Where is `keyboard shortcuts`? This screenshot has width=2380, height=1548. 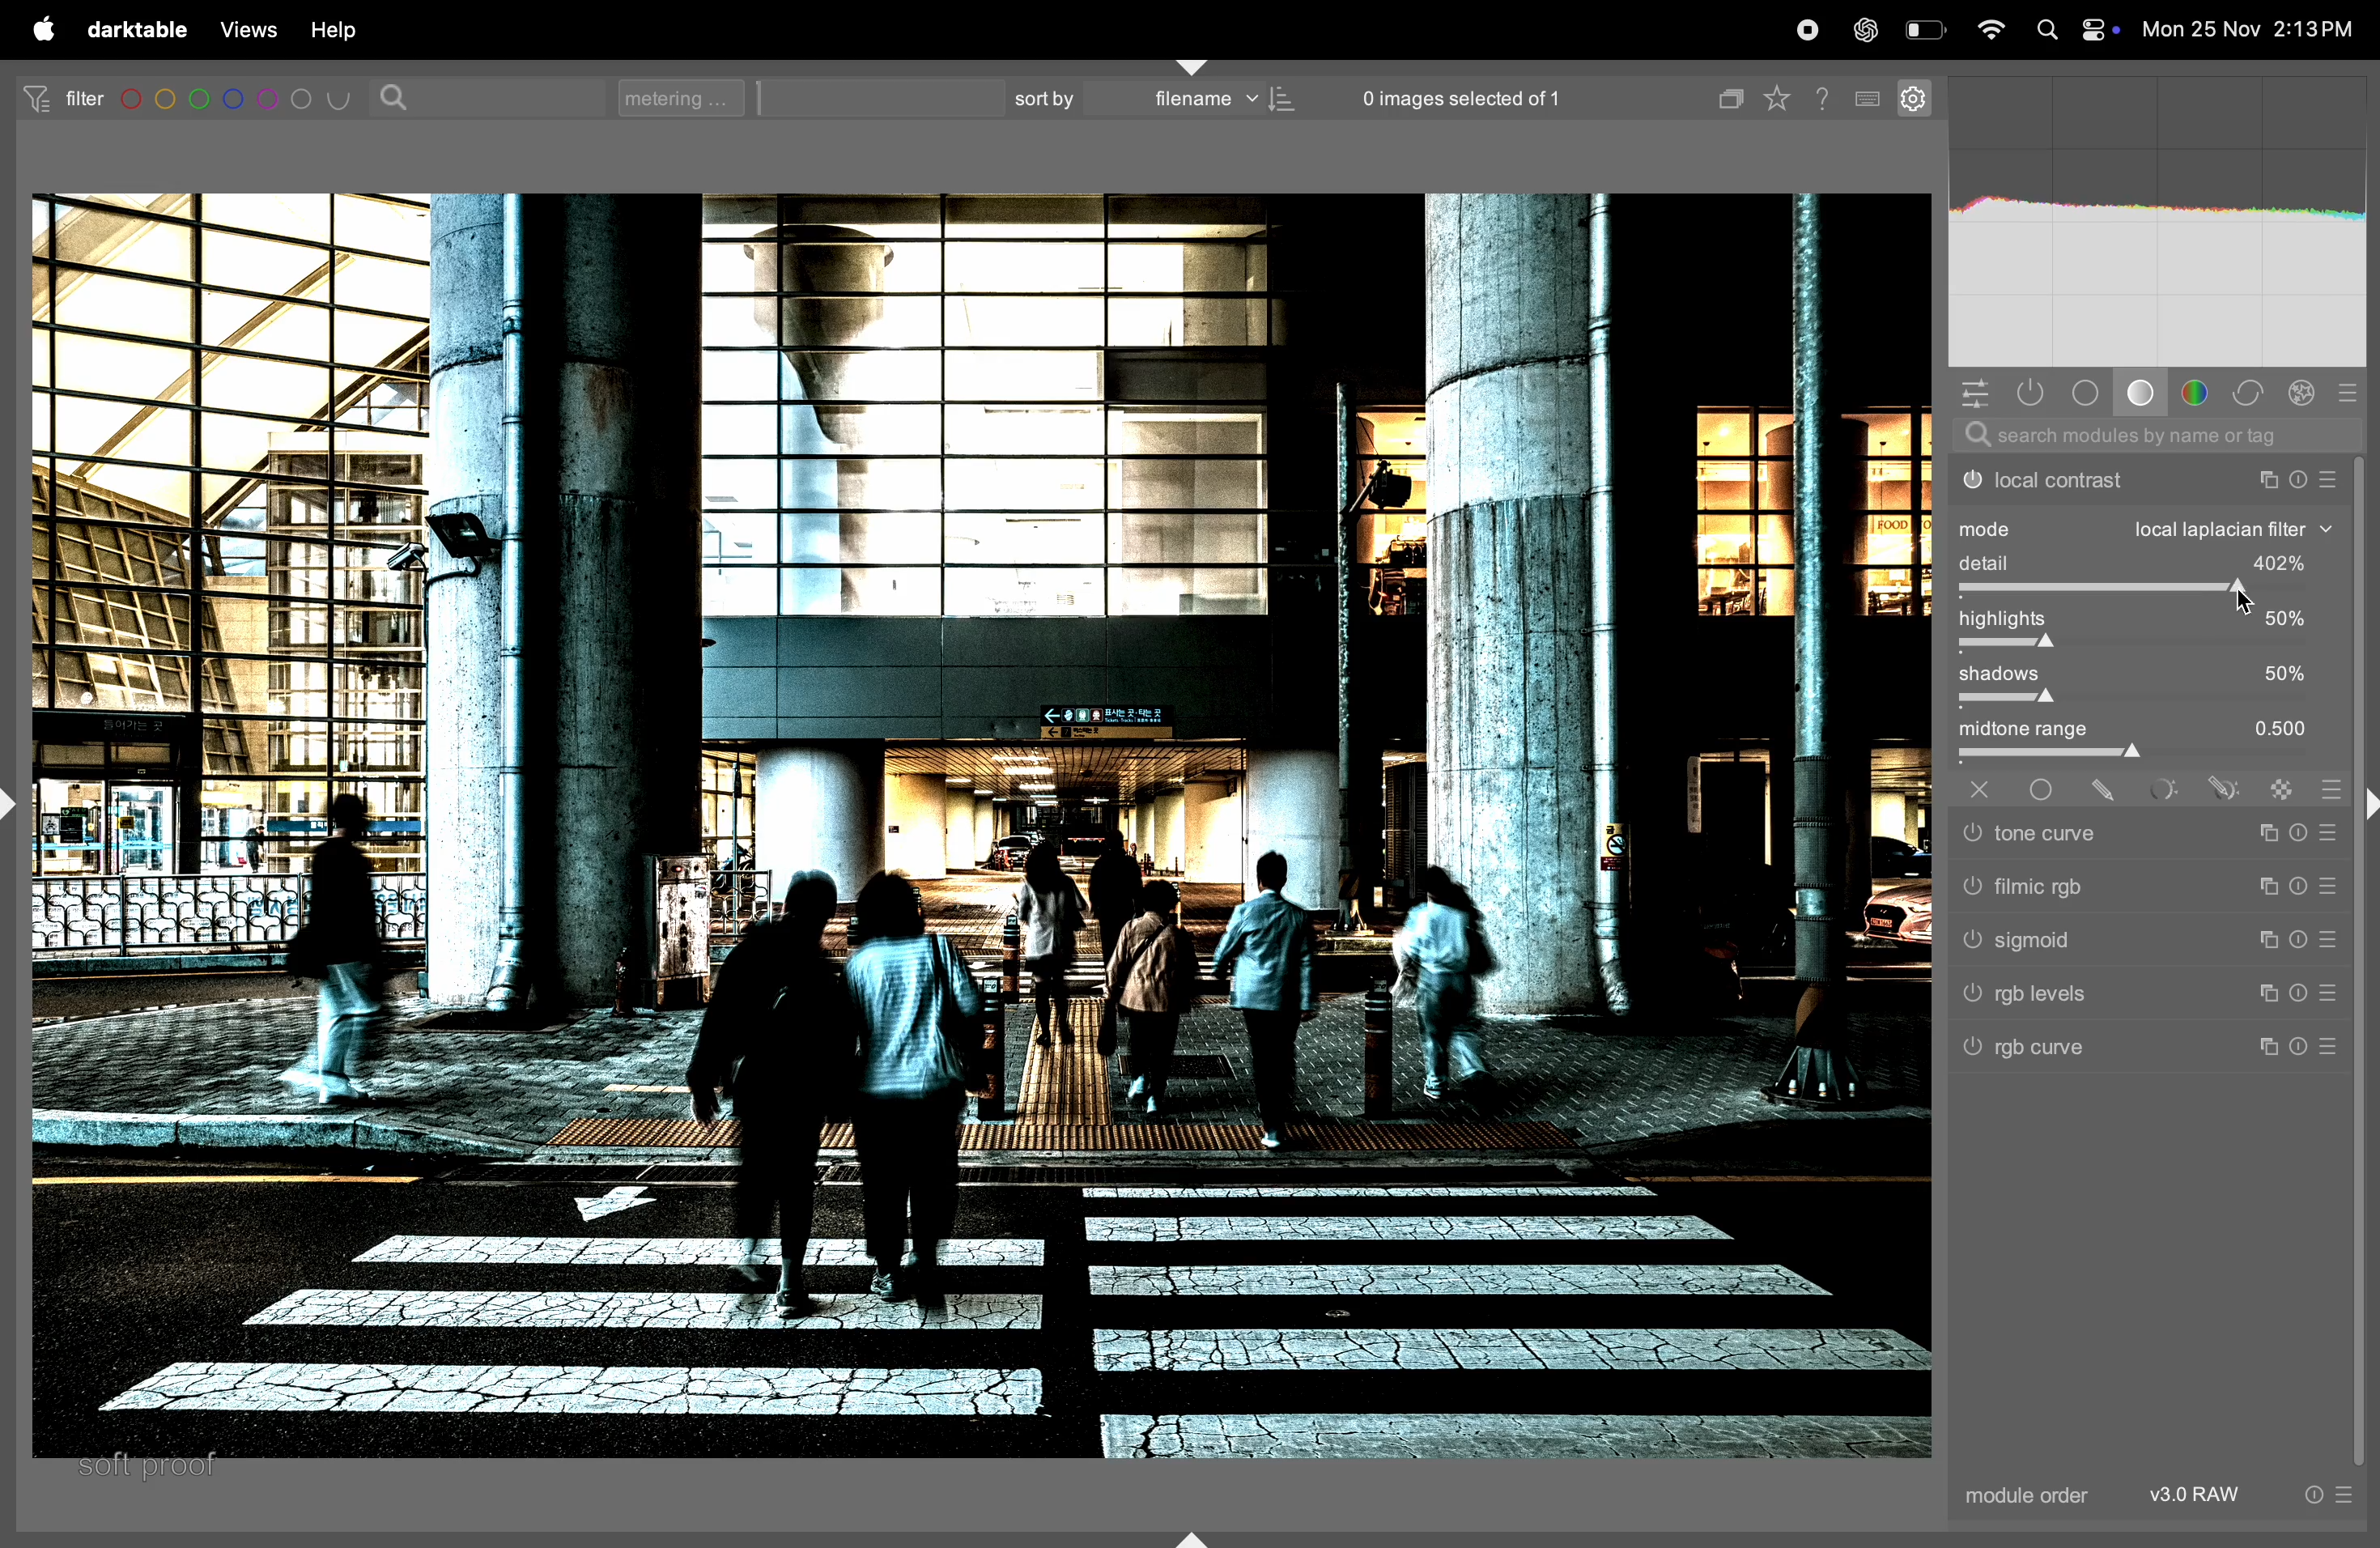
keyboard shortcuts is located at coordinates (1869, 100).